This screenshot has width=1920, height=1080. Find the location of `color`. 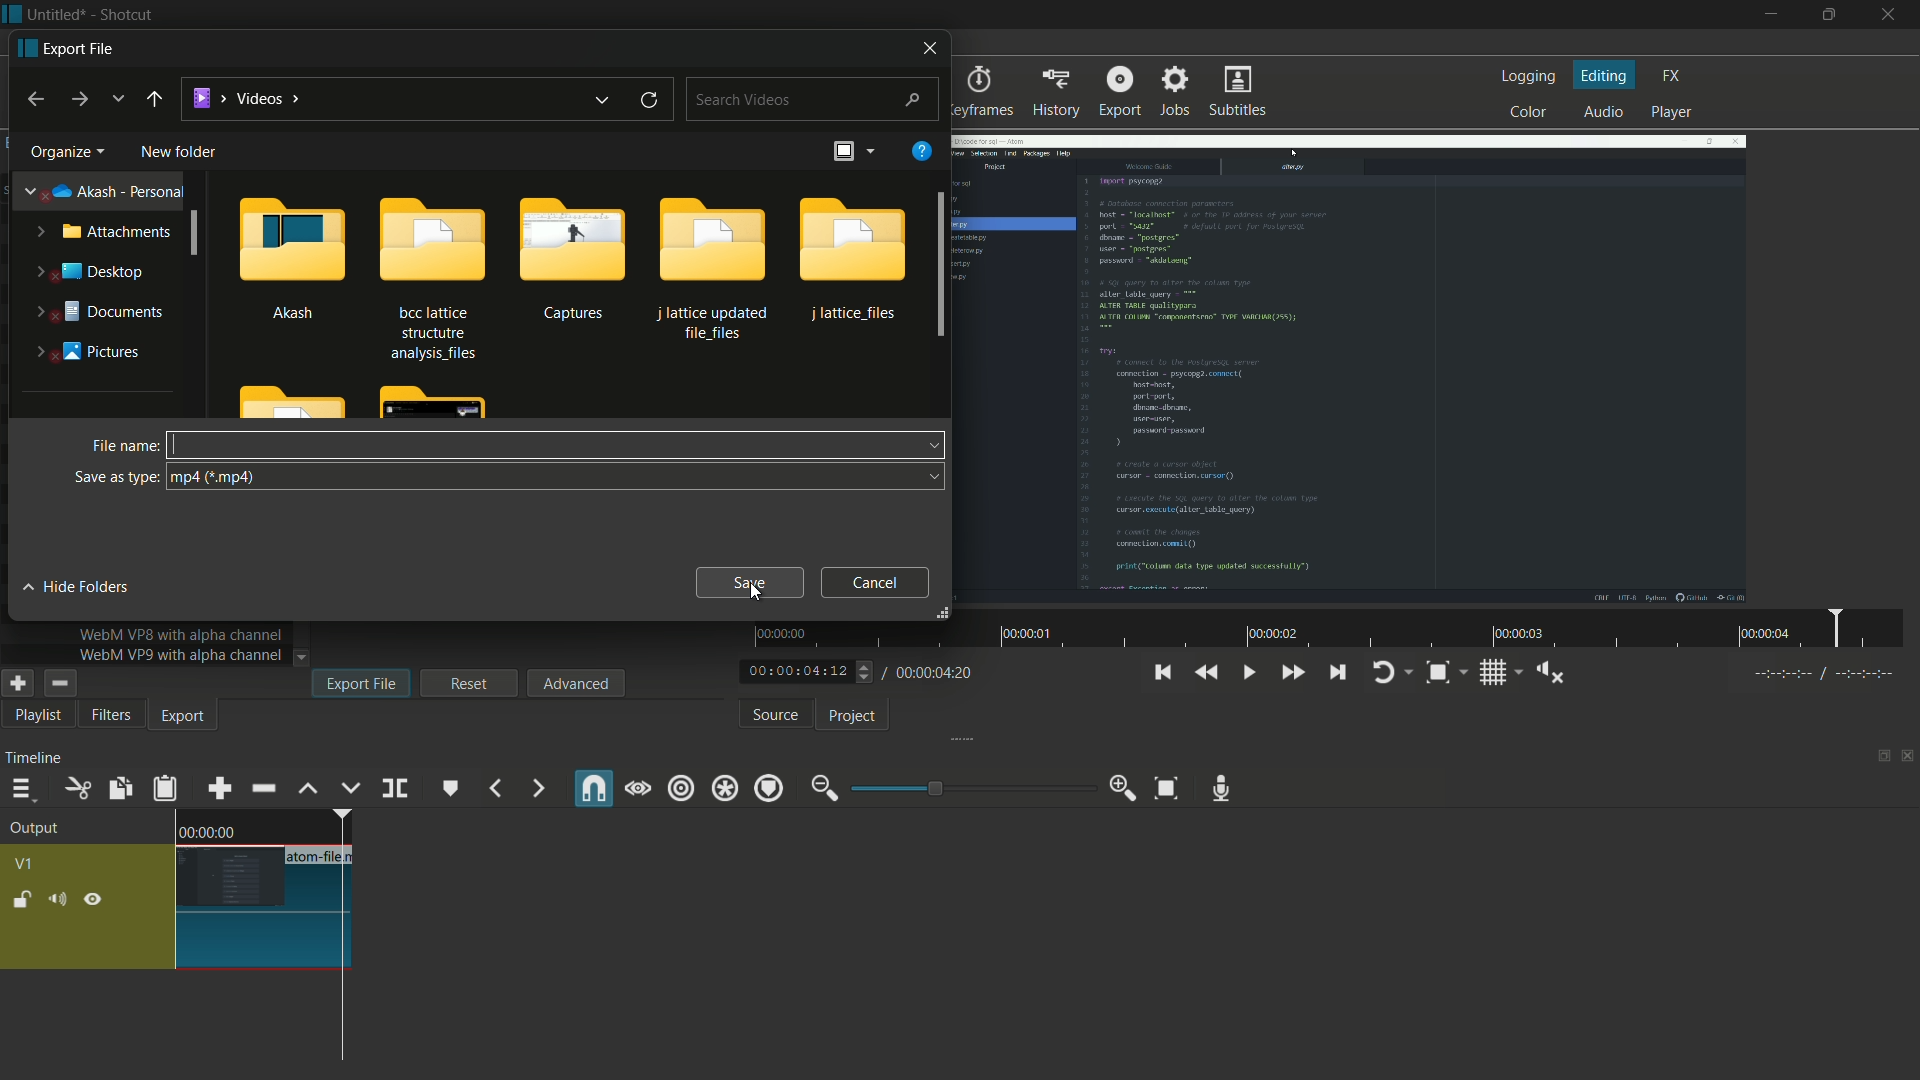

color is located at coordinates (1526, 113).